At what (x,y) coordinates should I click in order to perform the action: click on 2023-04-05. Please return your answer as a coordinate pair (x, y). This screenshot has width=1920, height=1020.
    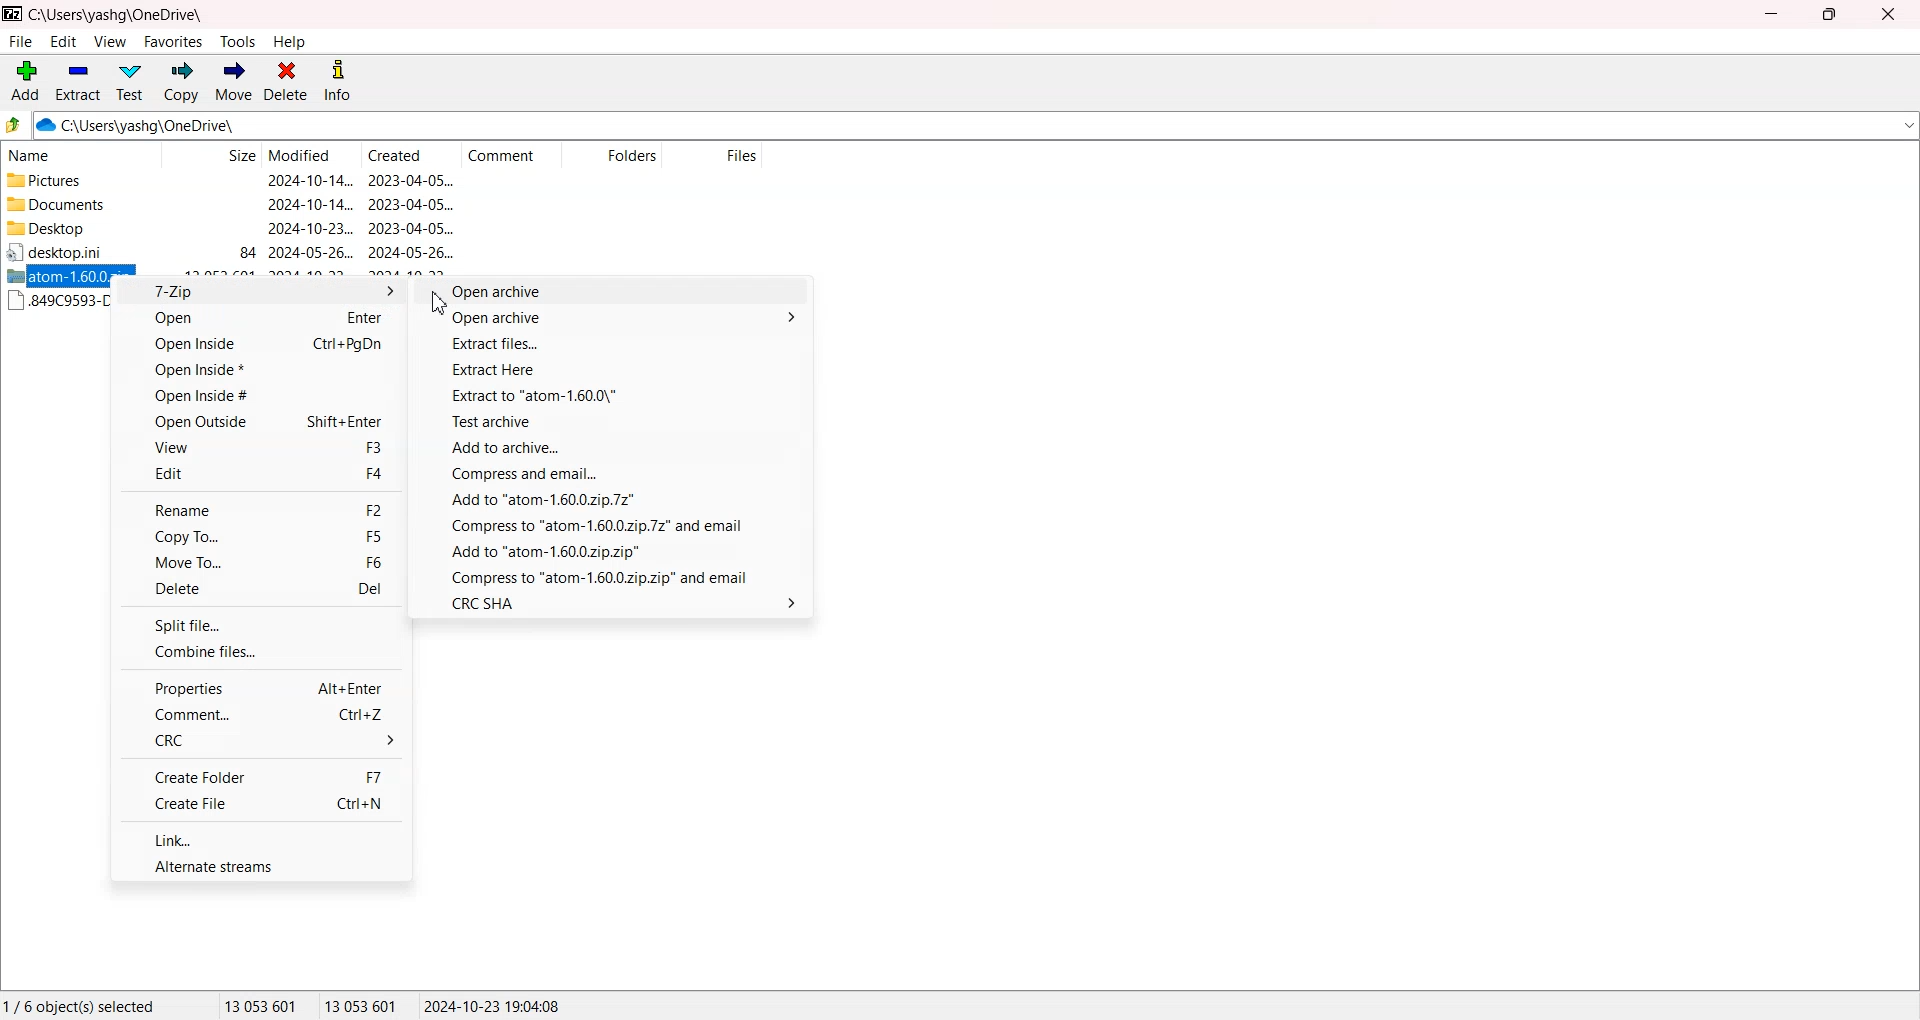
    Looking at the image, I should click on (411, 204).